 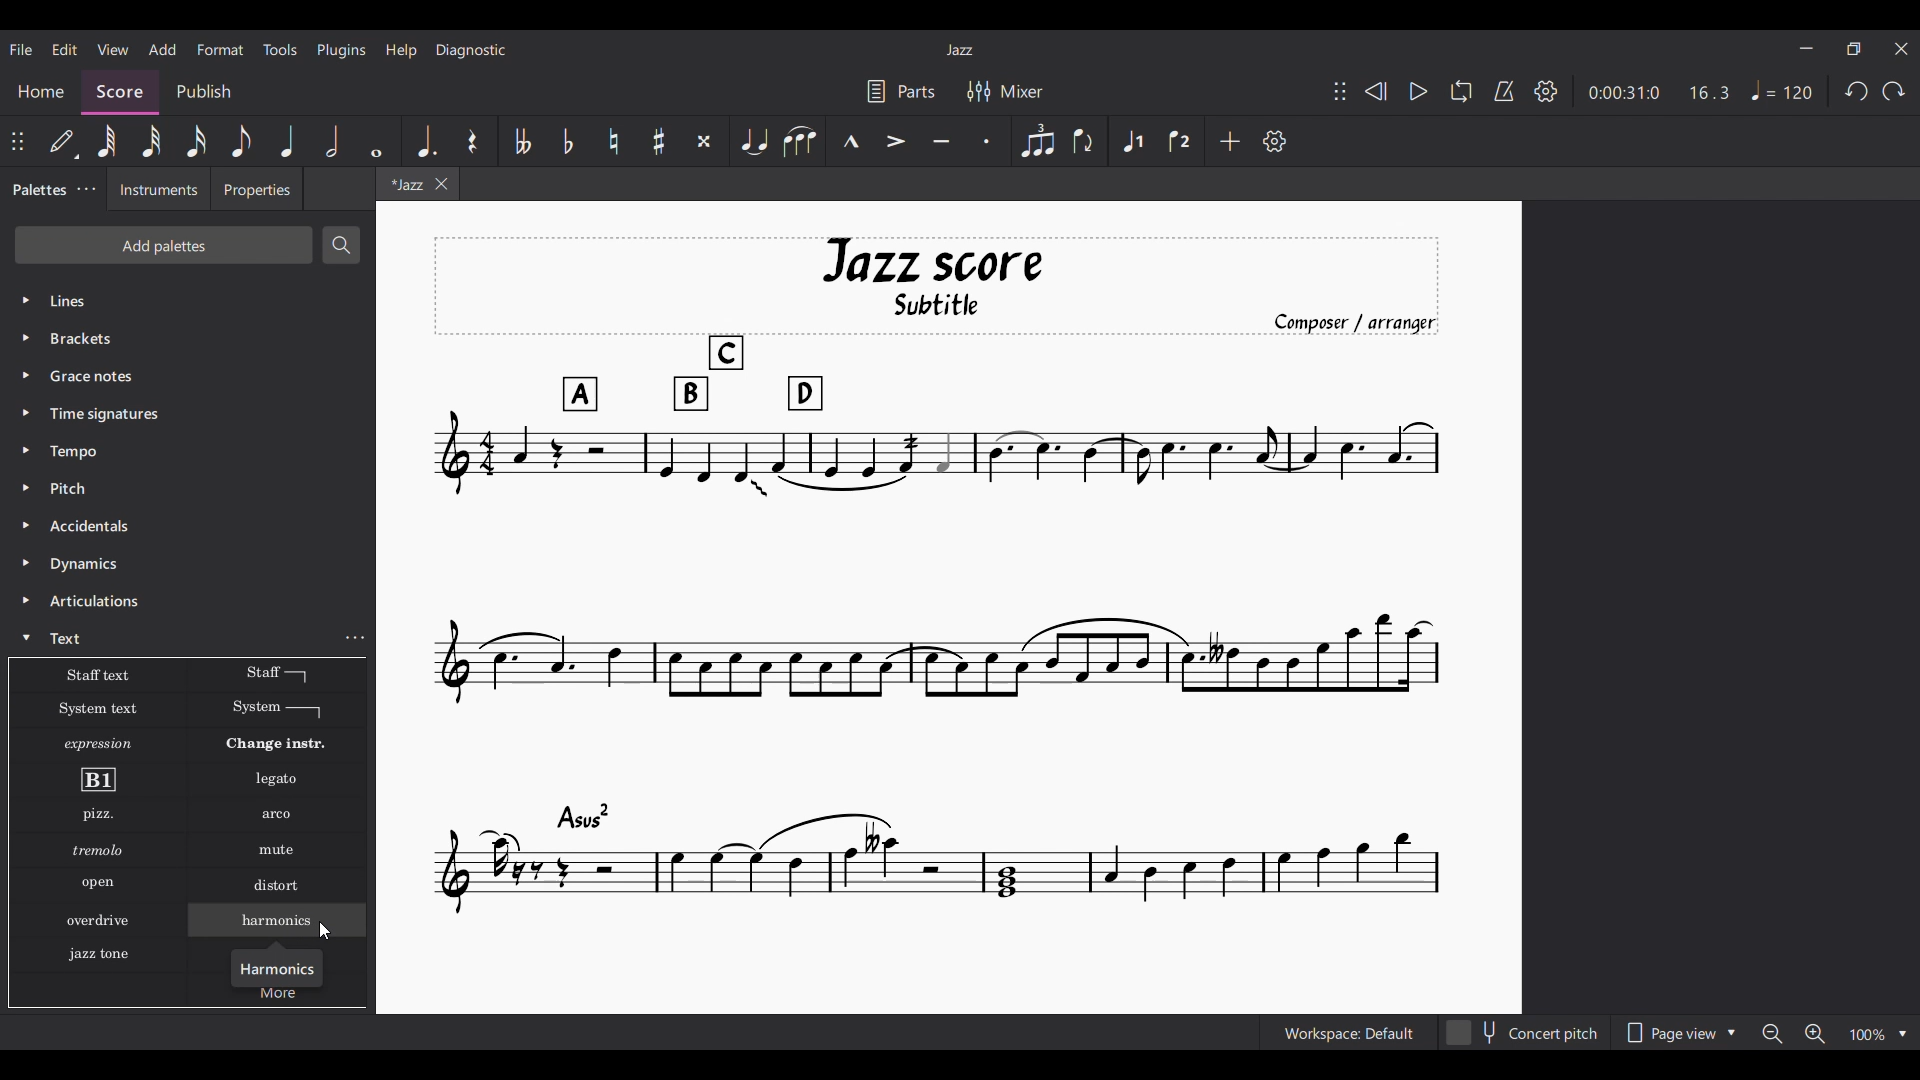 I want to click on Loop playback, so click(x=1462, y=91).